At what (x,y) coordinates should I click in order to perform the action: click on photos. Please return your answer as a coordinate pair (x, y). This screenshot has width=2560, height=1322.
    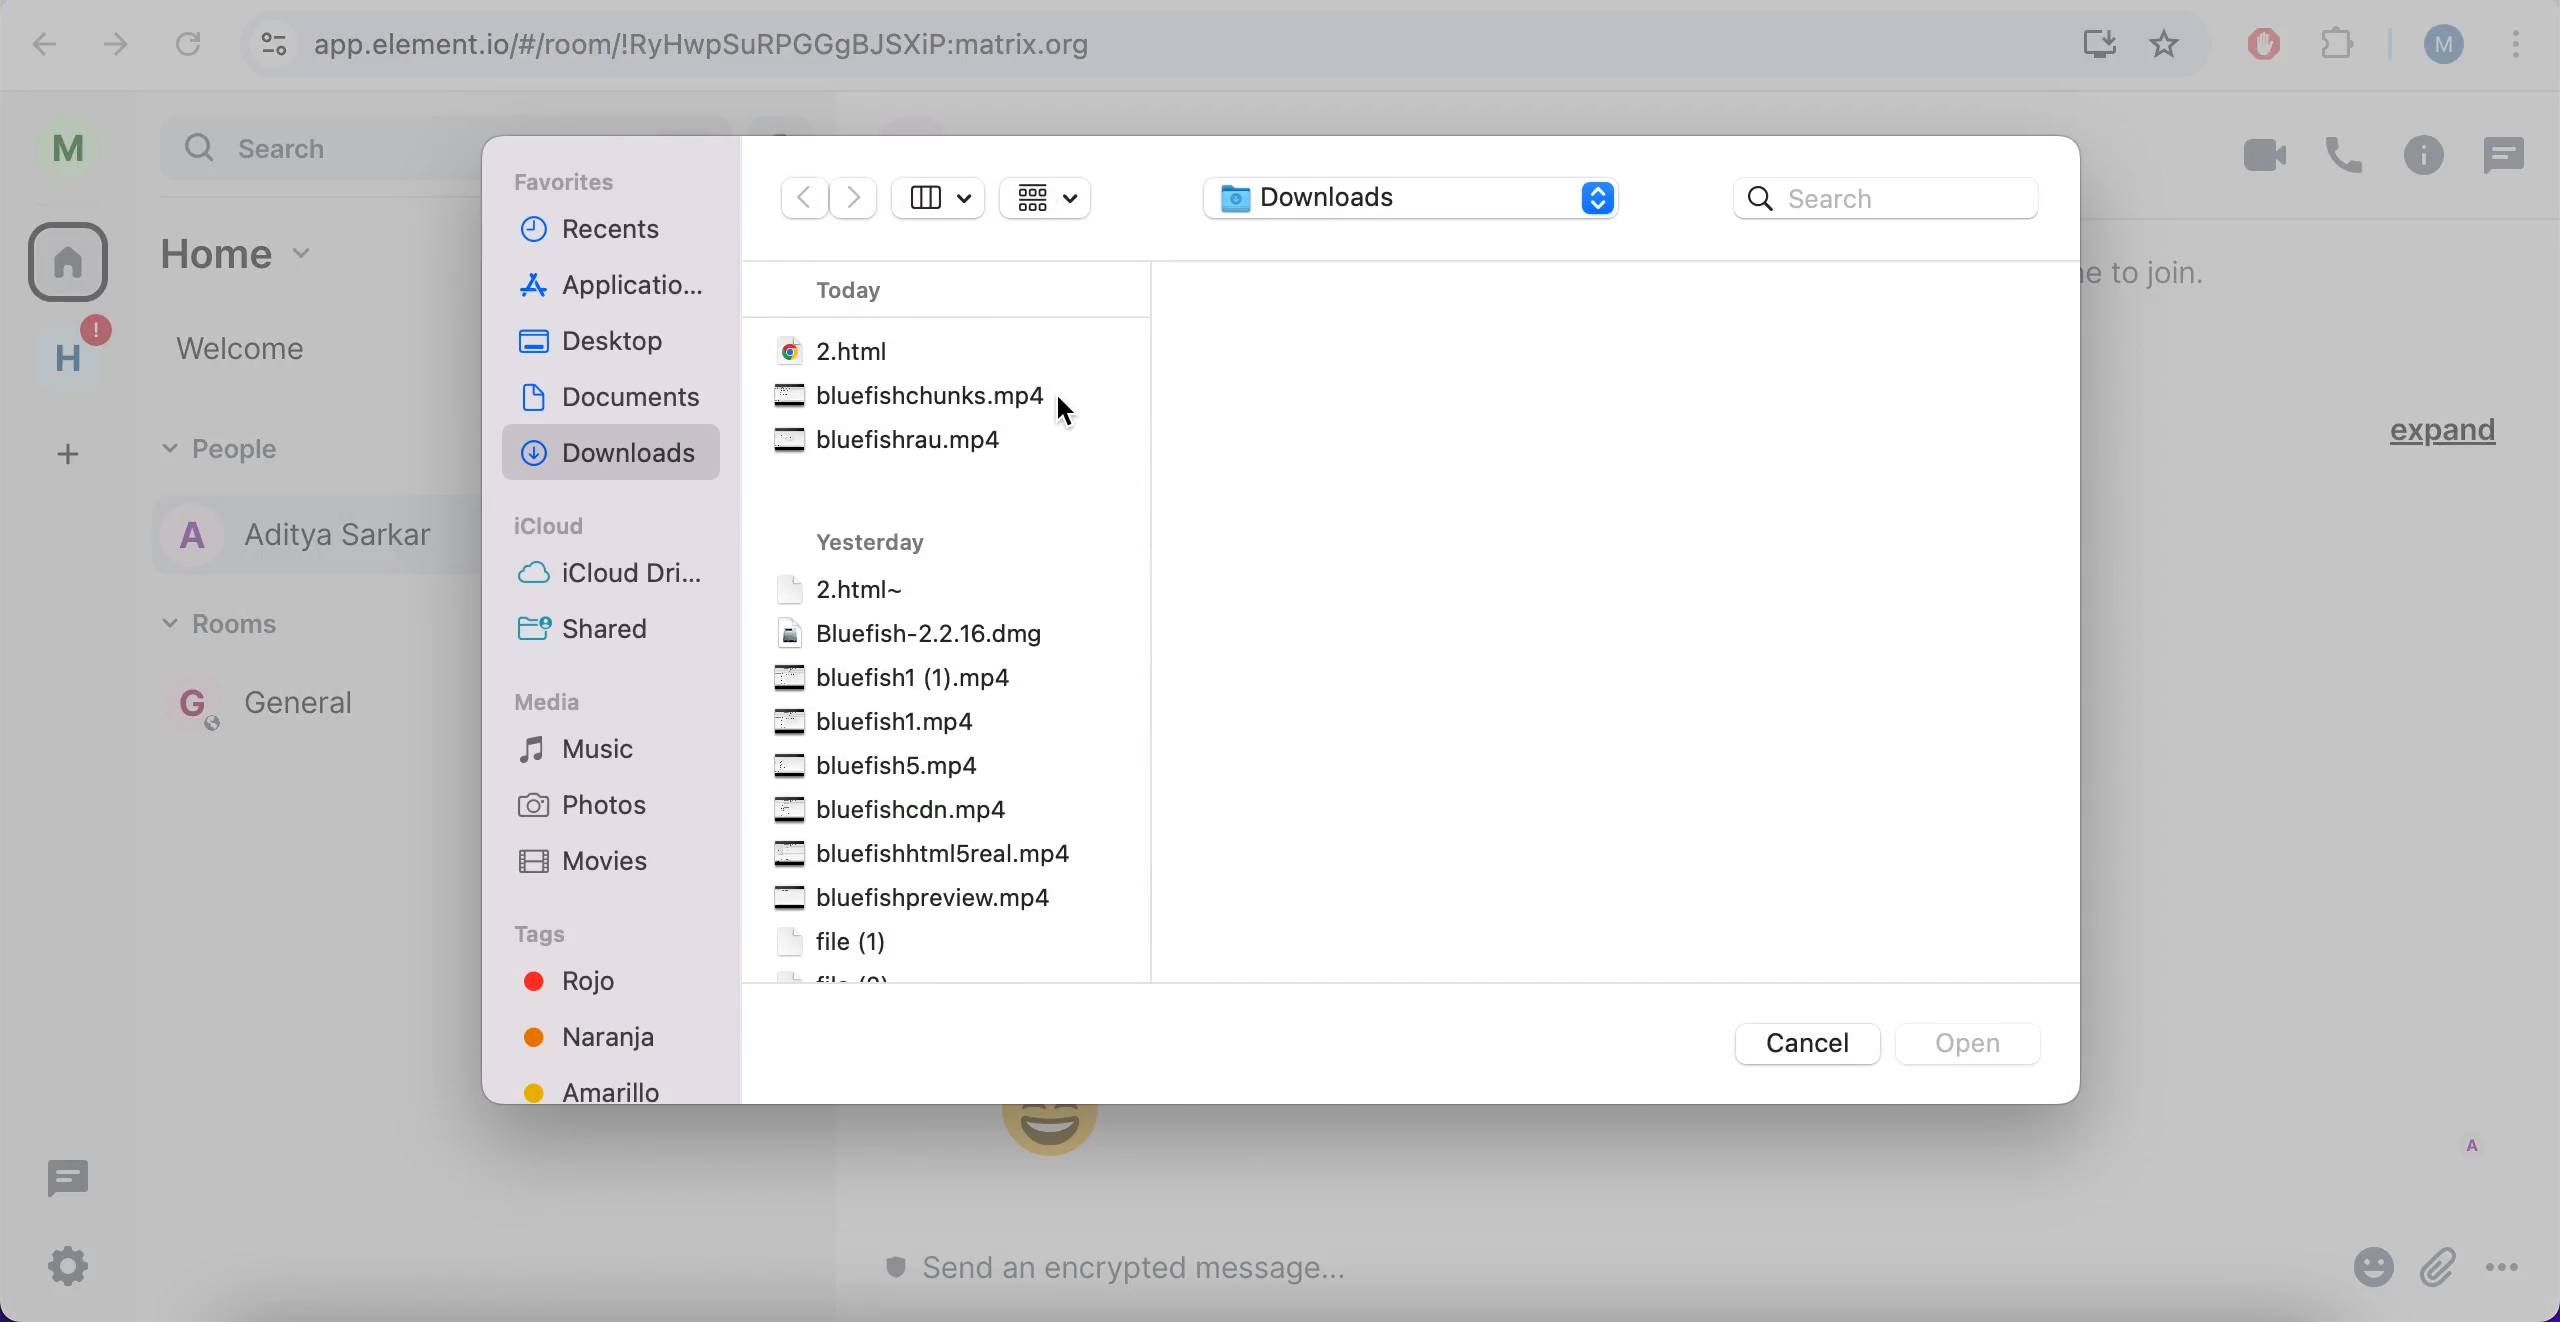
    Looking at the image, I should click on (606, 811).